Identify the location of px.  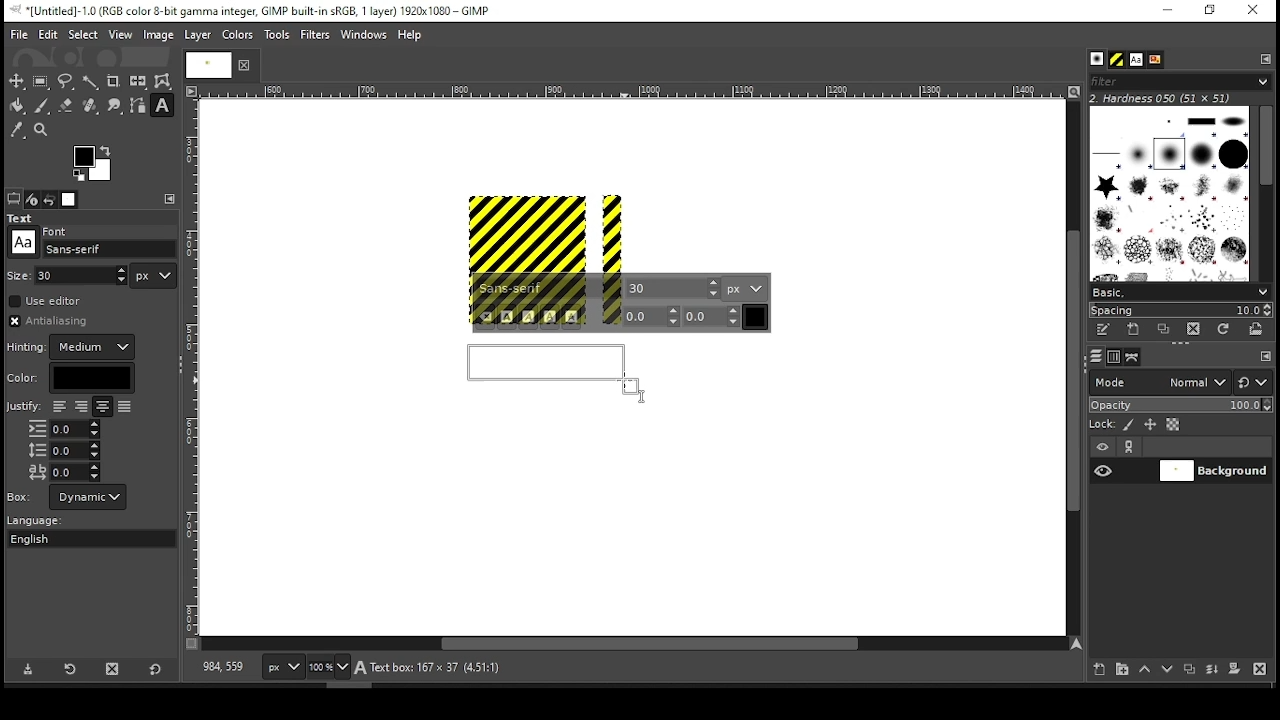
(282, 669).